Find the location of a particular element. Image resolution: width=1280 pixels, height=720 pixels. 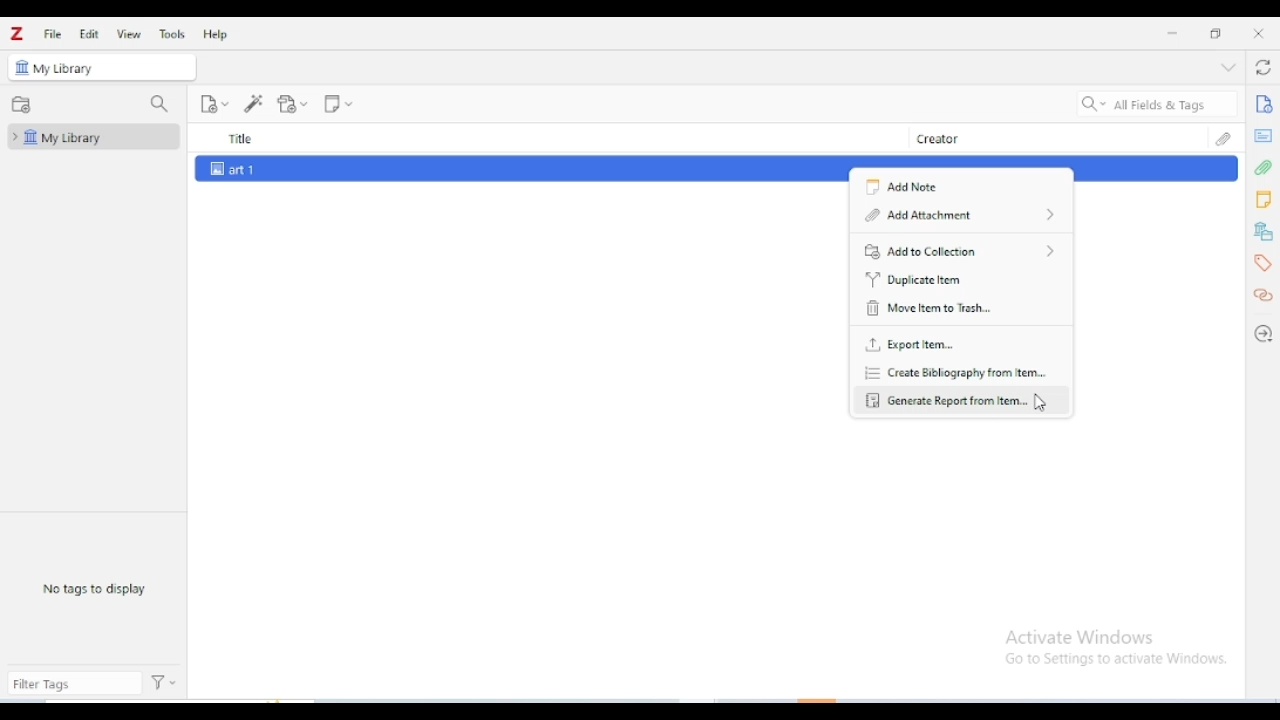

locate is located at coordinates (1262, 336).